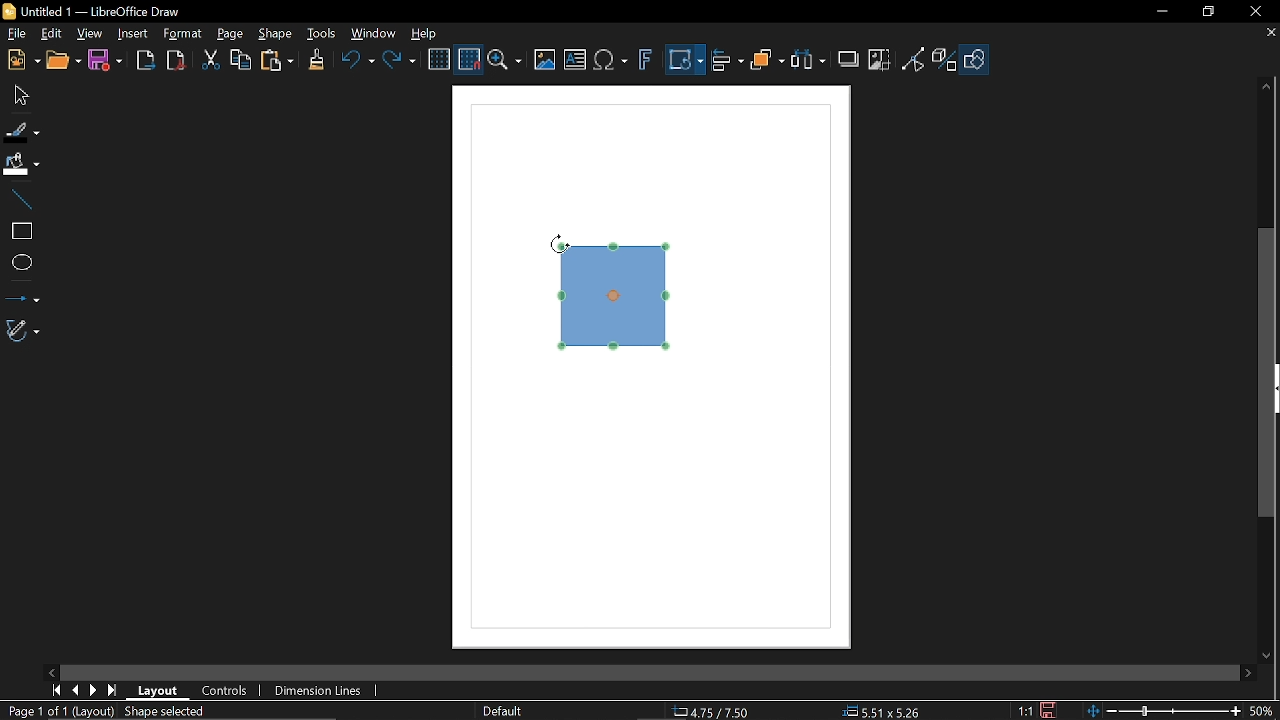  What do you see at coordinates (314, 61) in the screenshot?
I see `Clone` at bounding box center [314, 61].